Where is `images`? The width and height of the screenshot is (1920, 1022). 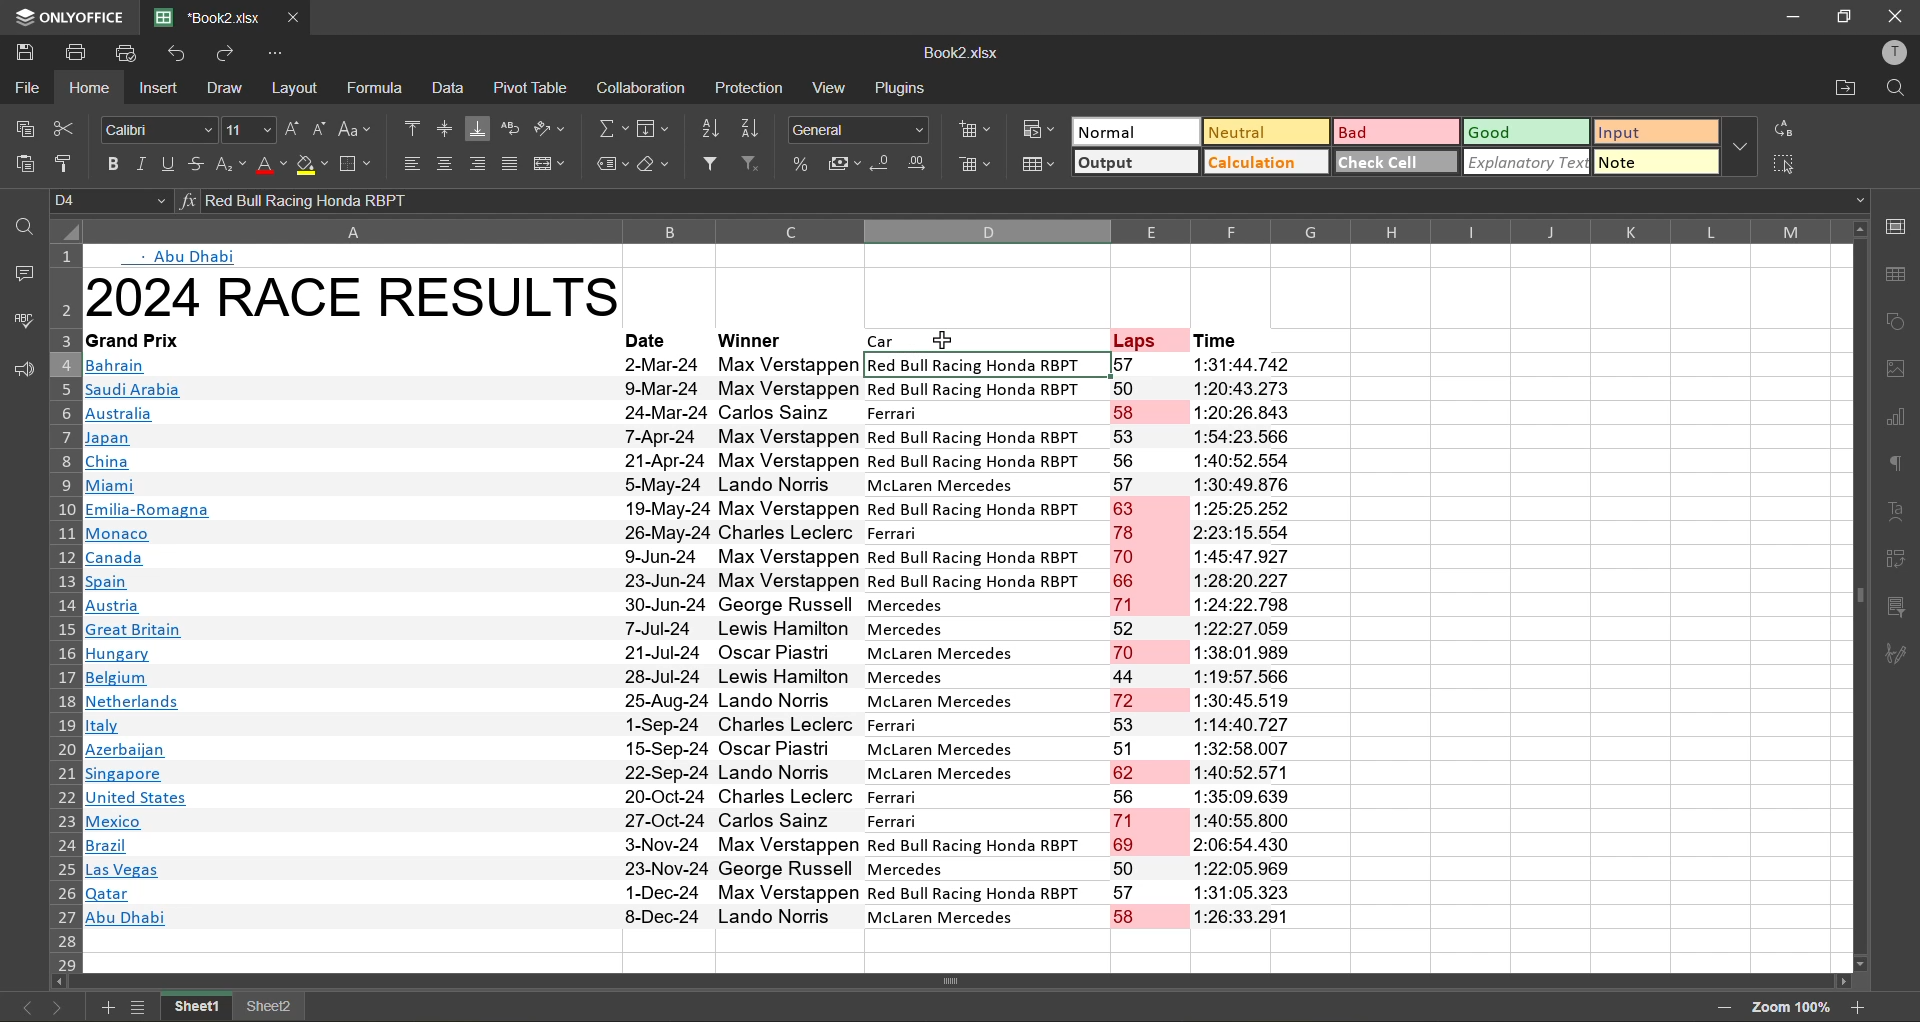
images is located at coordinates (1896, 372).